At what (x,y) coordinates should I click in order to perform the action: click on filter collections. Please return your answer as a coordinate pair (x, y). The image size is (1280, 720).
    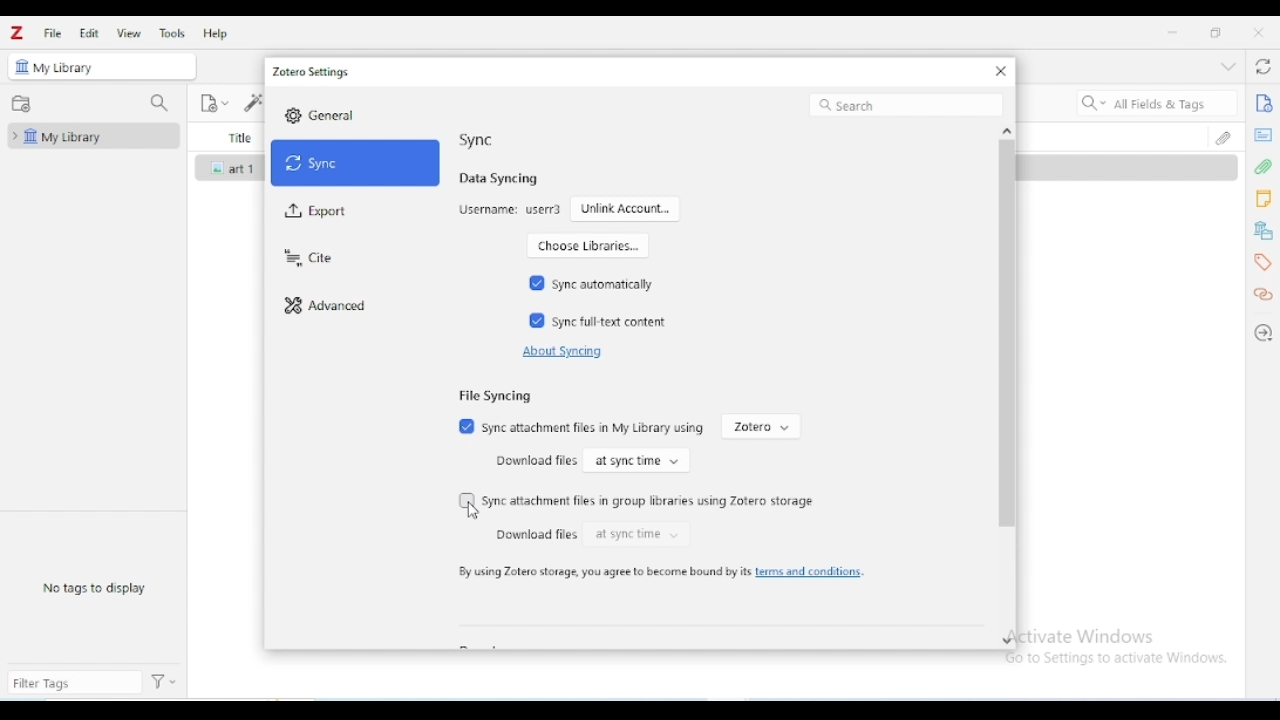
    Looking at the image, I should click on (158, 103).